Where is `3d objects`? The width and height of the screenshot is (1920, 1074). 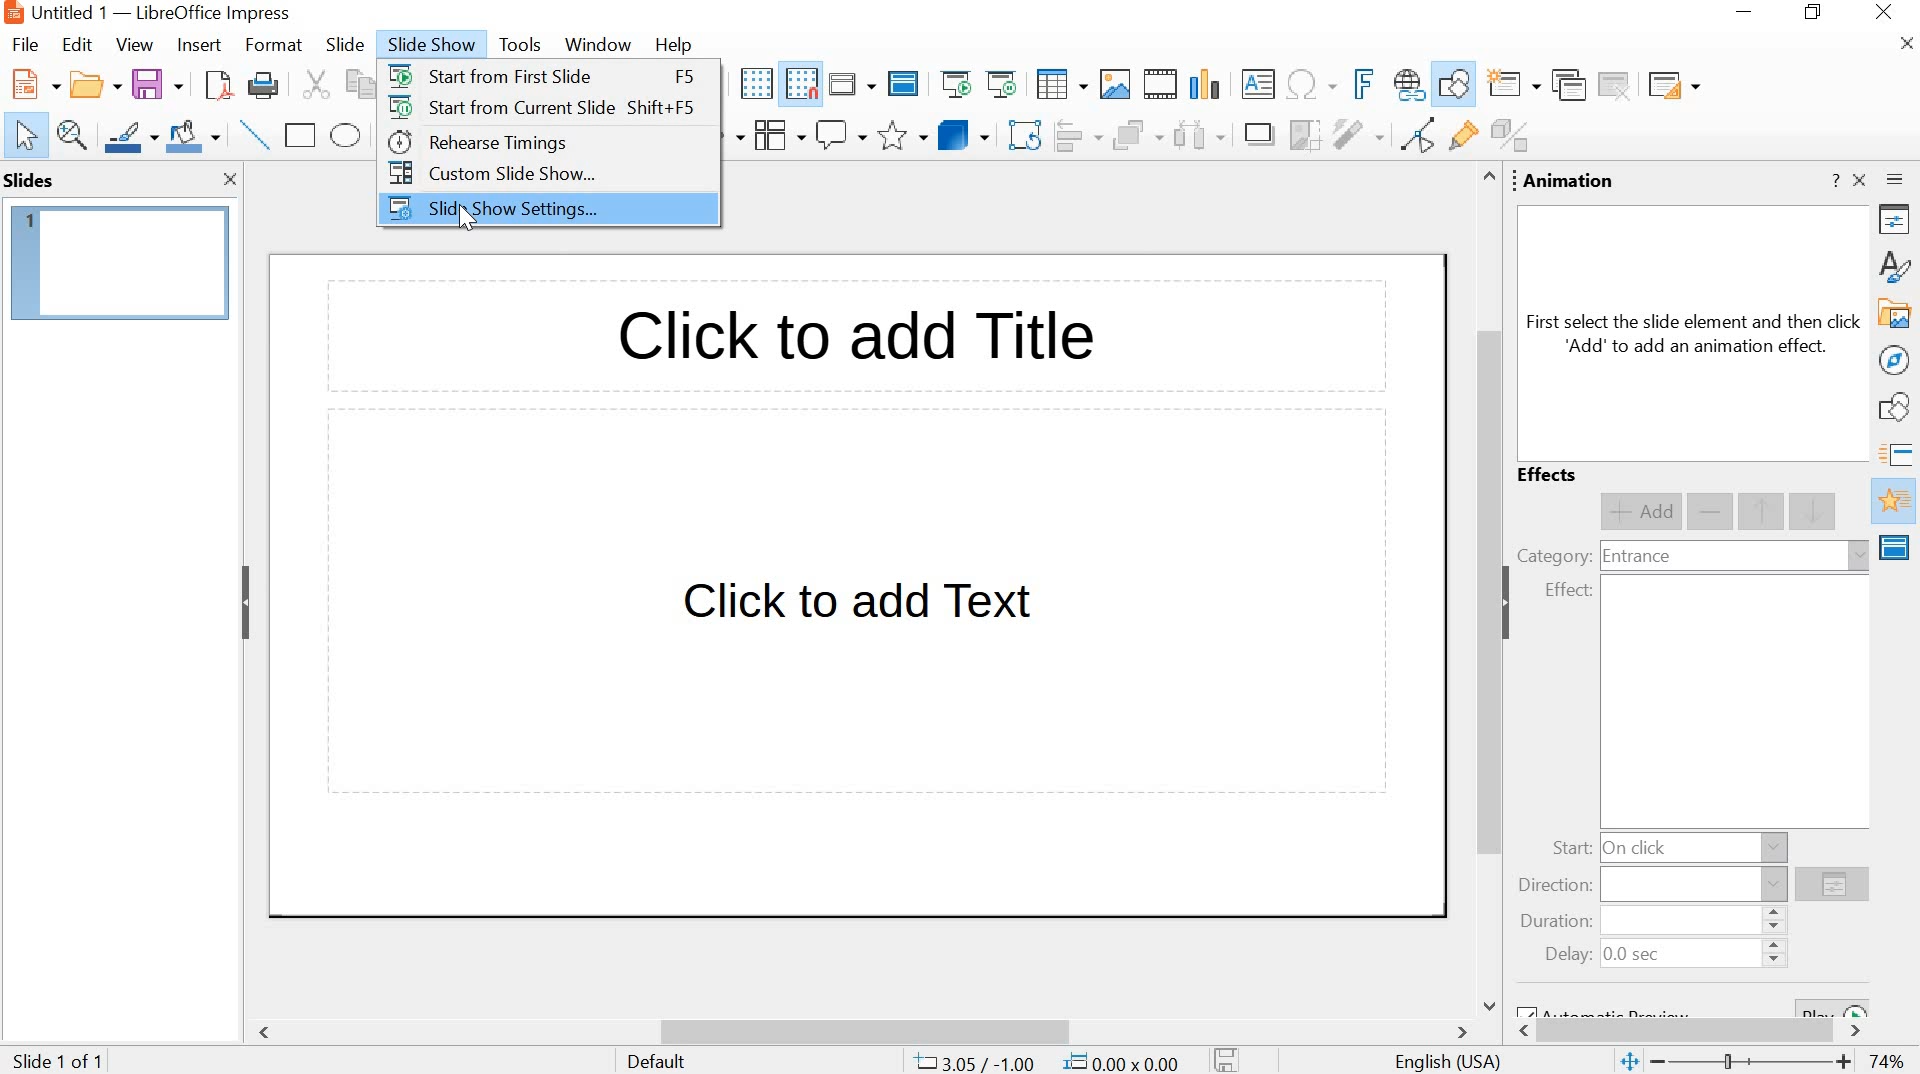
3d objects is located at coordinates (963, 134).